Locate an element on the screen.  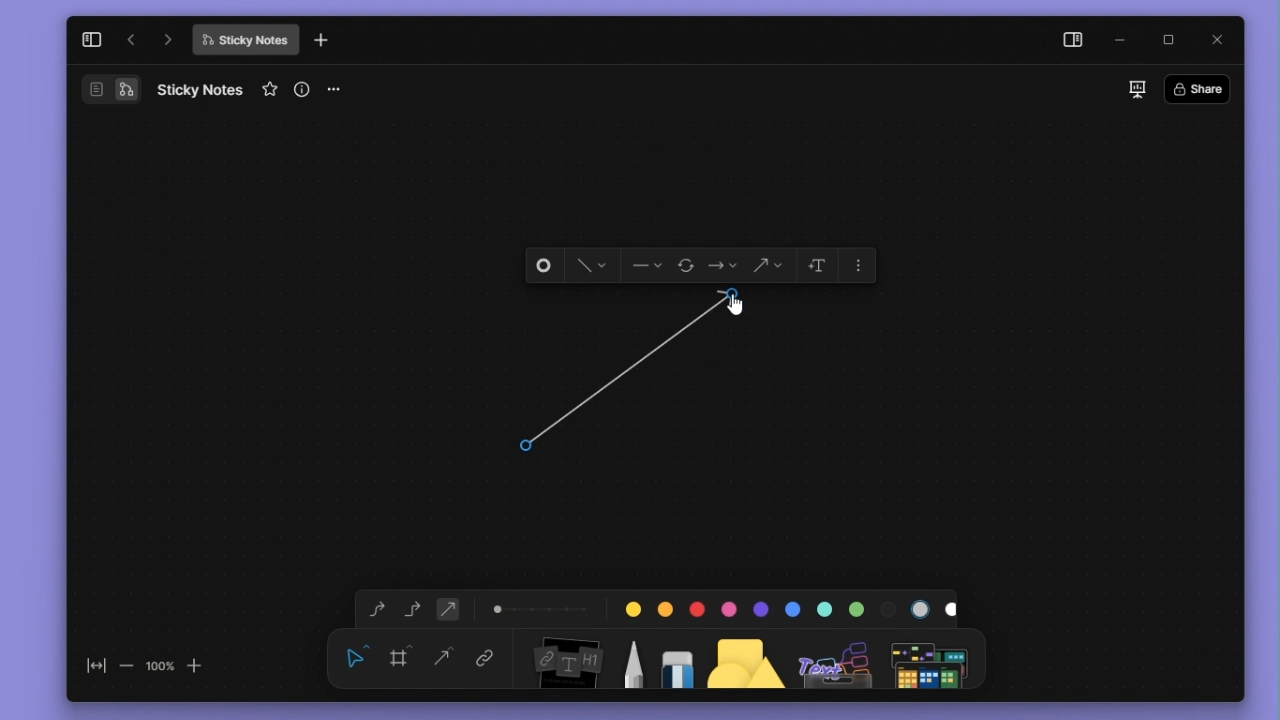
color pallete is located at coordinates (785, 605).